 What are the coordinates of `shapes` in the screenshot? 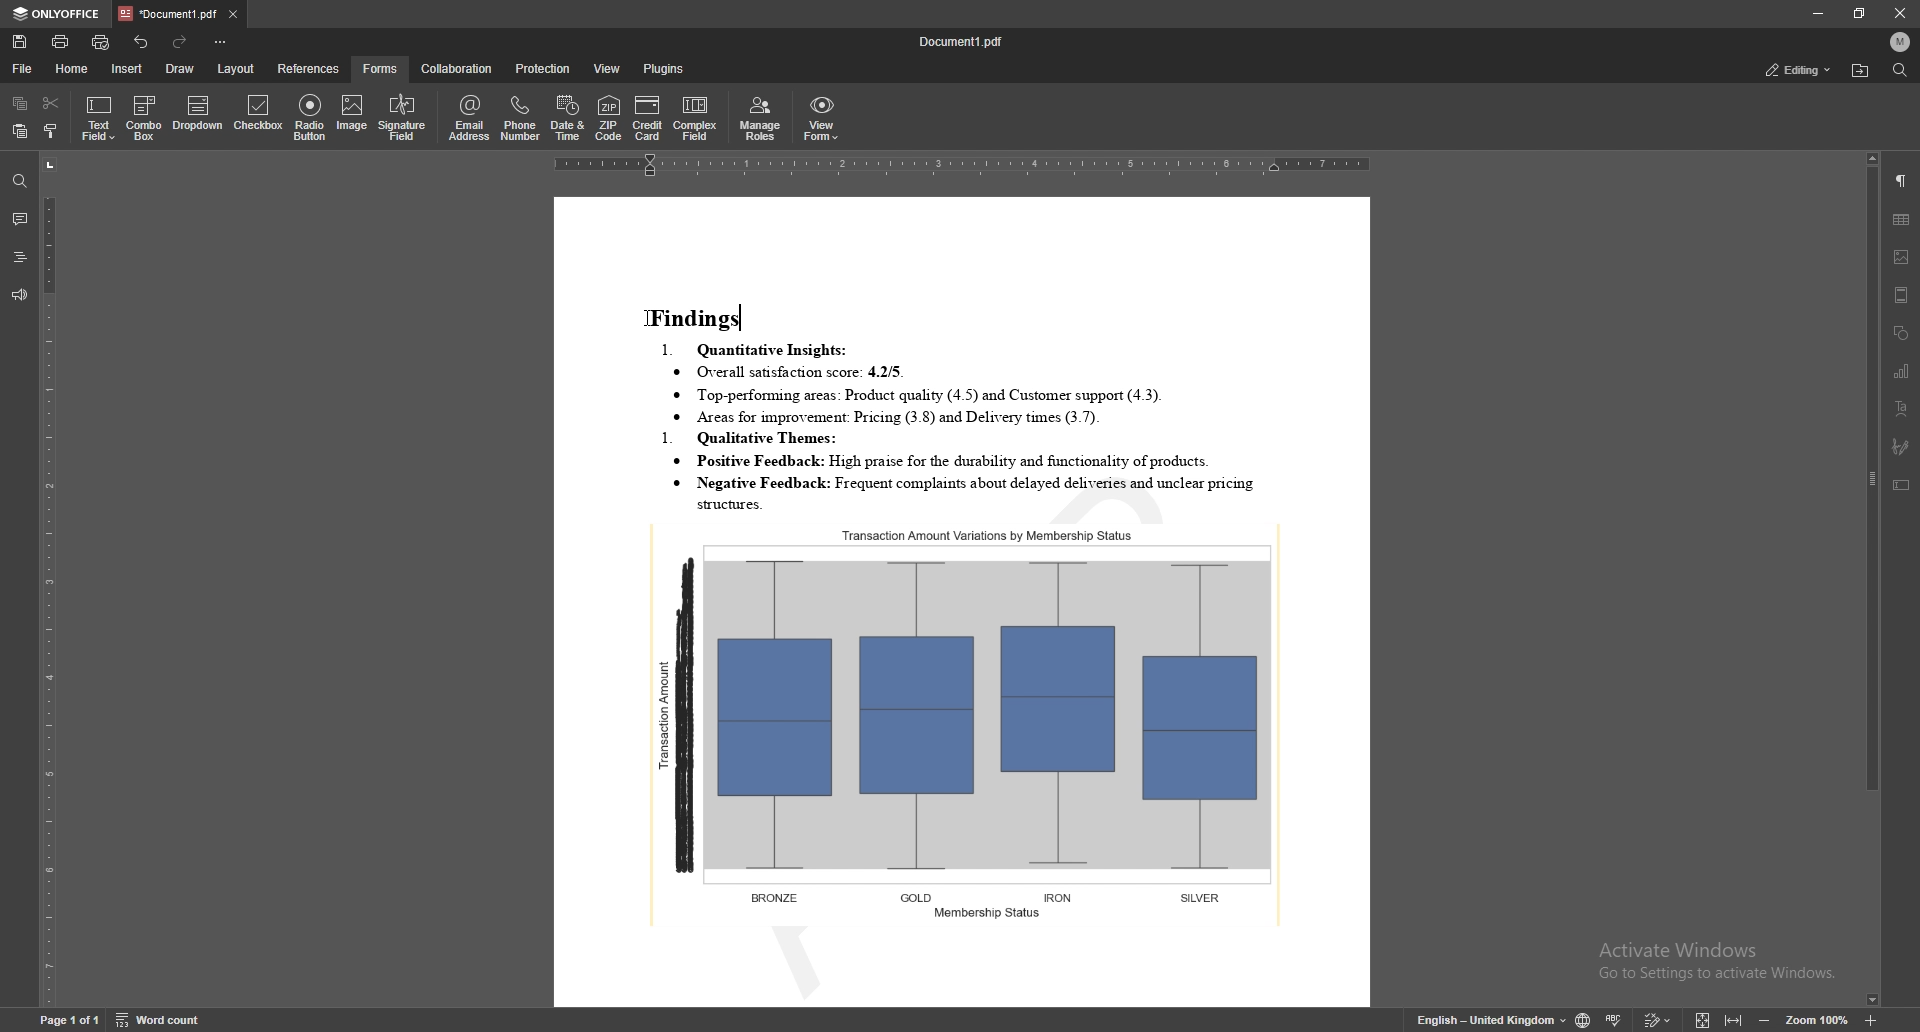 It's located at (1903, 334).